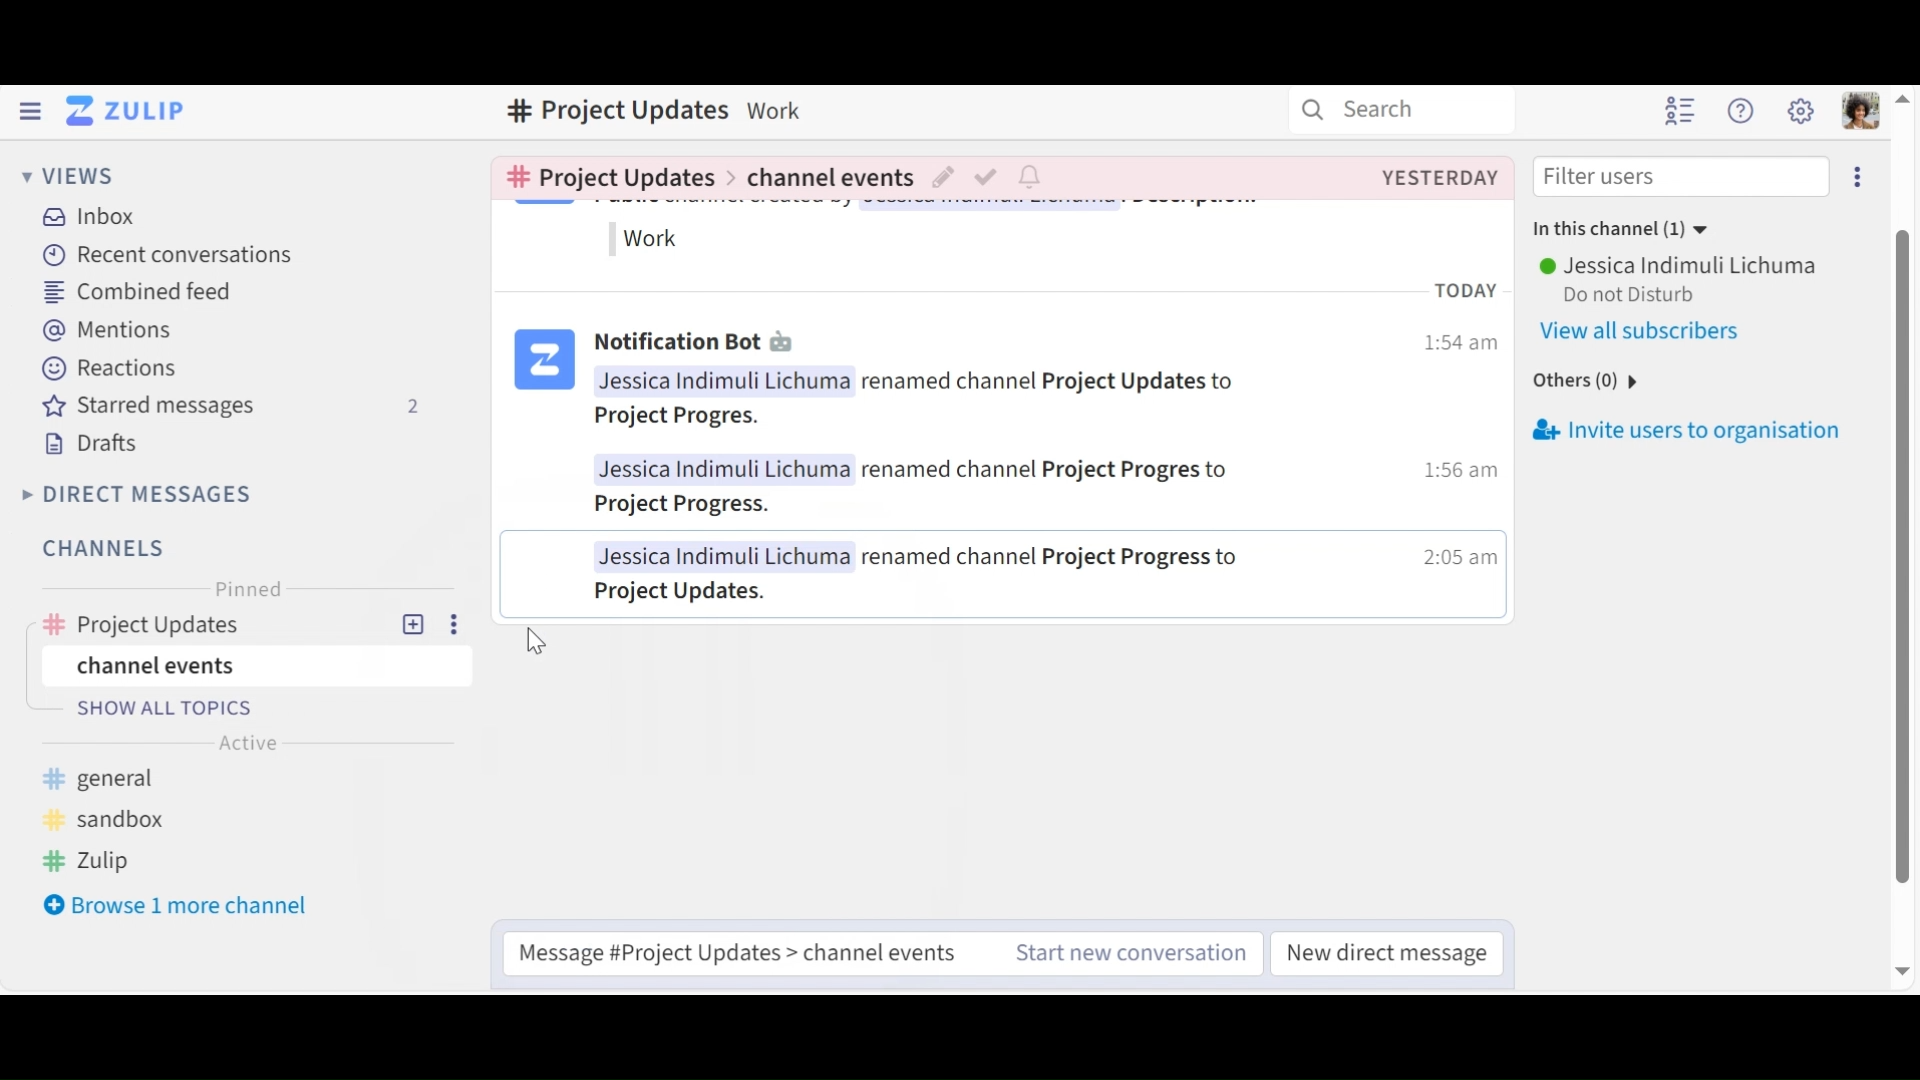  I want to click on Show all topics, so click(273, 709).